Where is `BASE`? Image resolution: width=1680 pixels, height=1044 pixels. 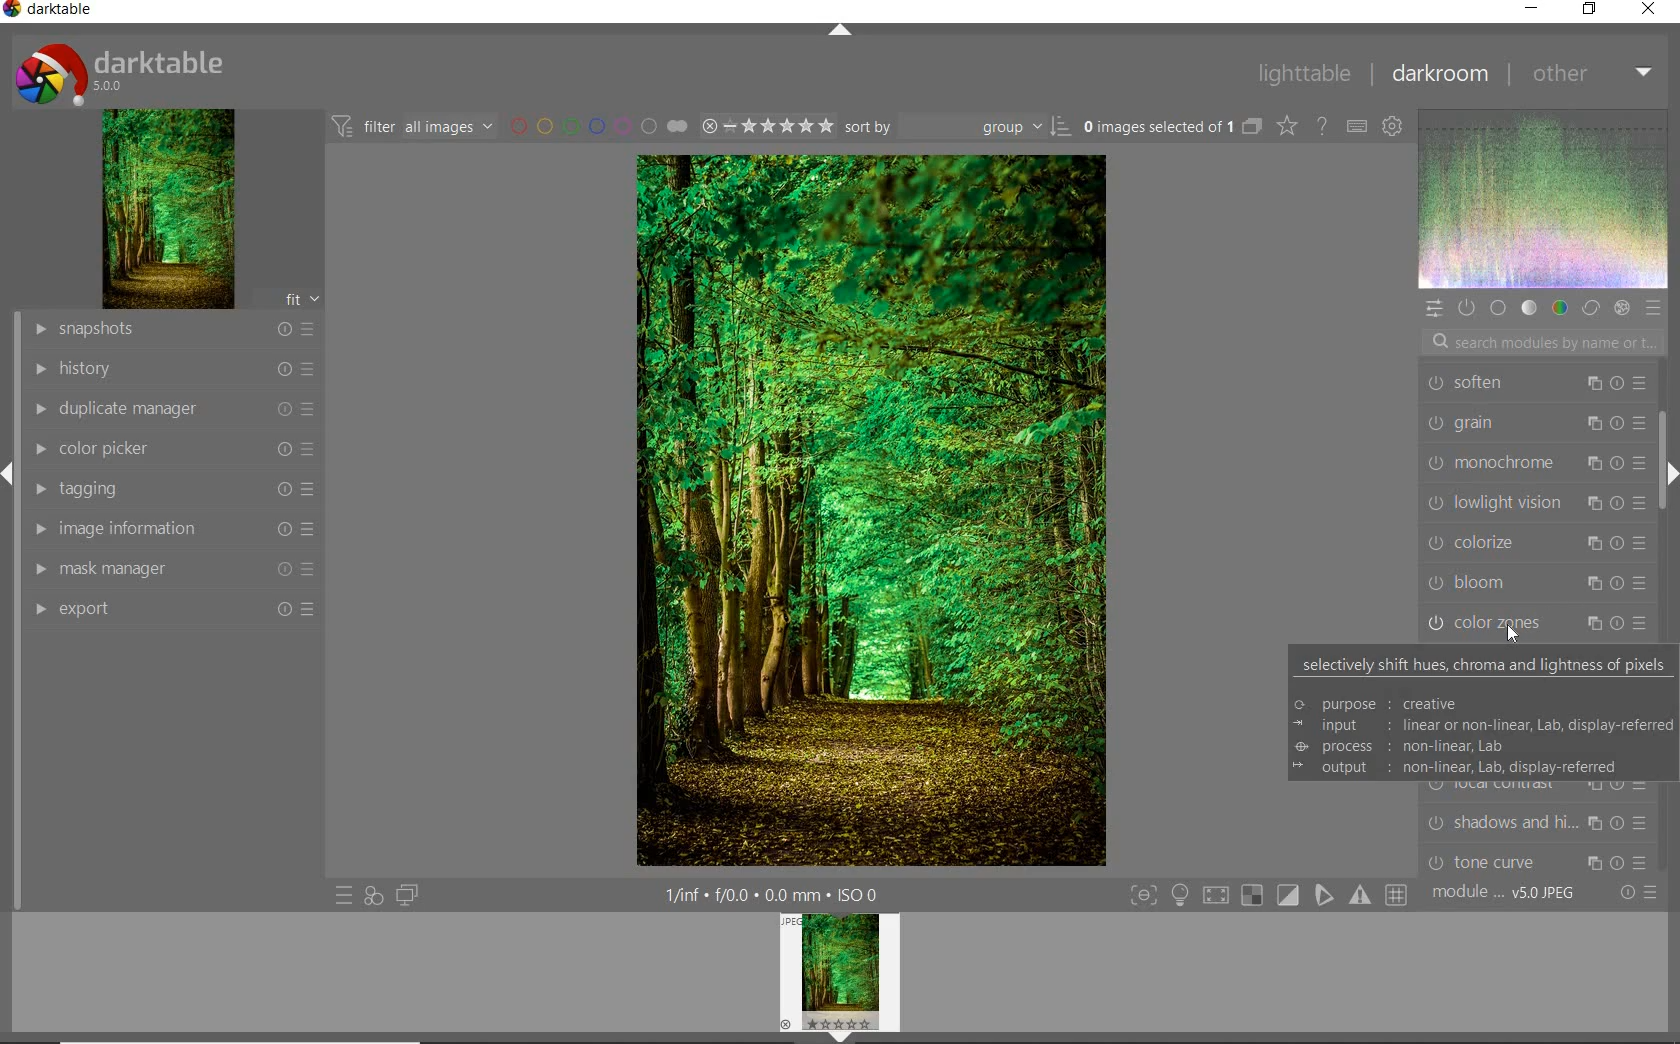
BASE is located at coordinates (1498, 310).